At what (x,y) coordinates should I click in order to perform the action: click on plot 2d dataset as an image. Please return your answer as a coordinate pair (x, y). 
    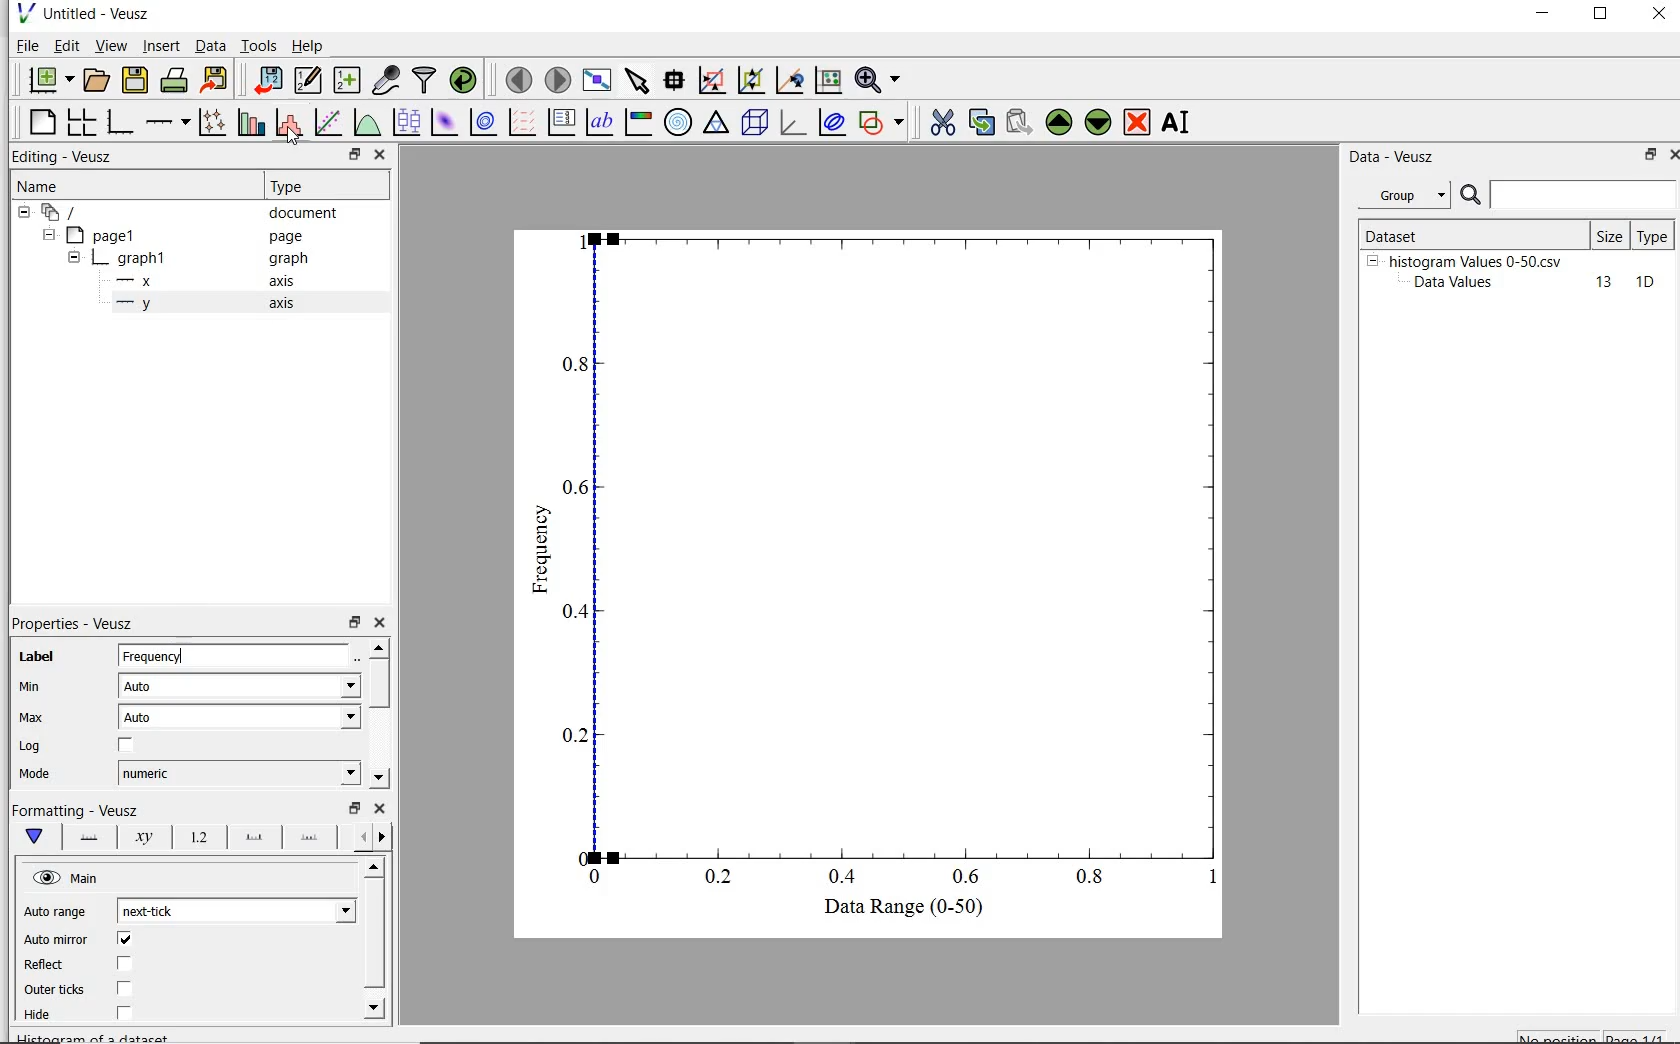
    Looking at the image, I should click on (444, 122).